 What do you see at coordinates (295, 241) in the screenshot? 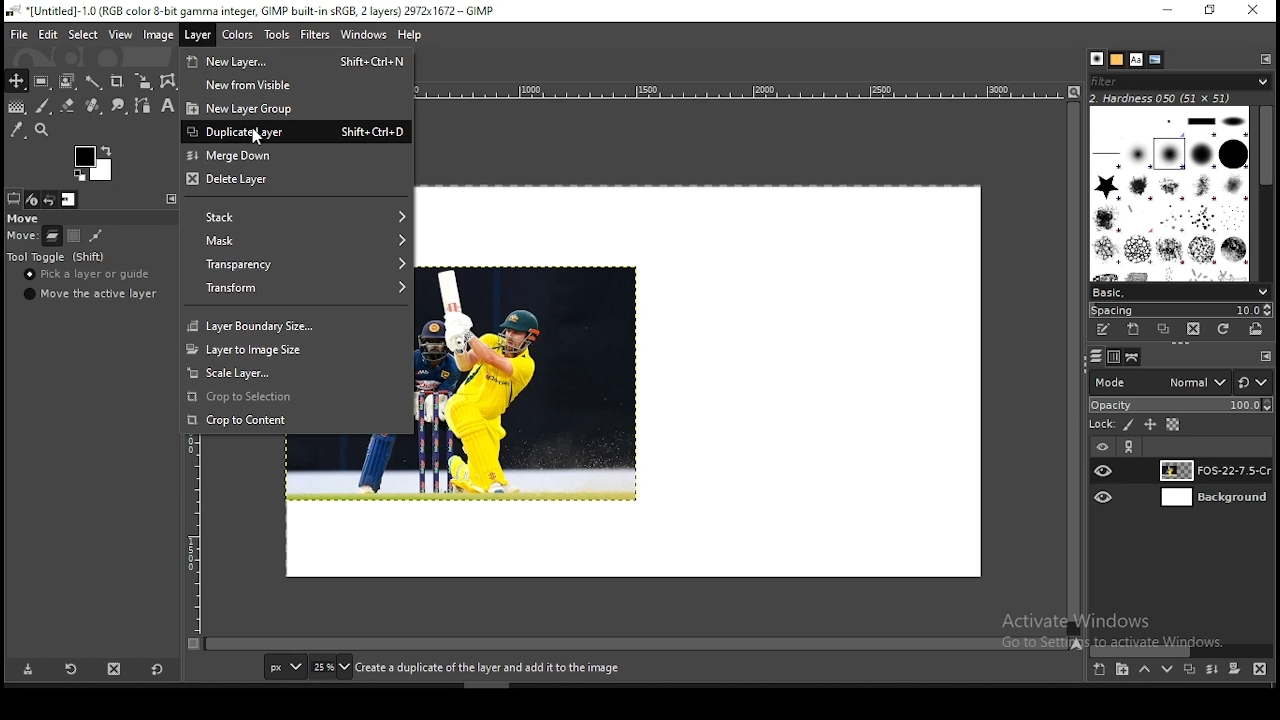
I see `mask` at bounding box center [295, 241].